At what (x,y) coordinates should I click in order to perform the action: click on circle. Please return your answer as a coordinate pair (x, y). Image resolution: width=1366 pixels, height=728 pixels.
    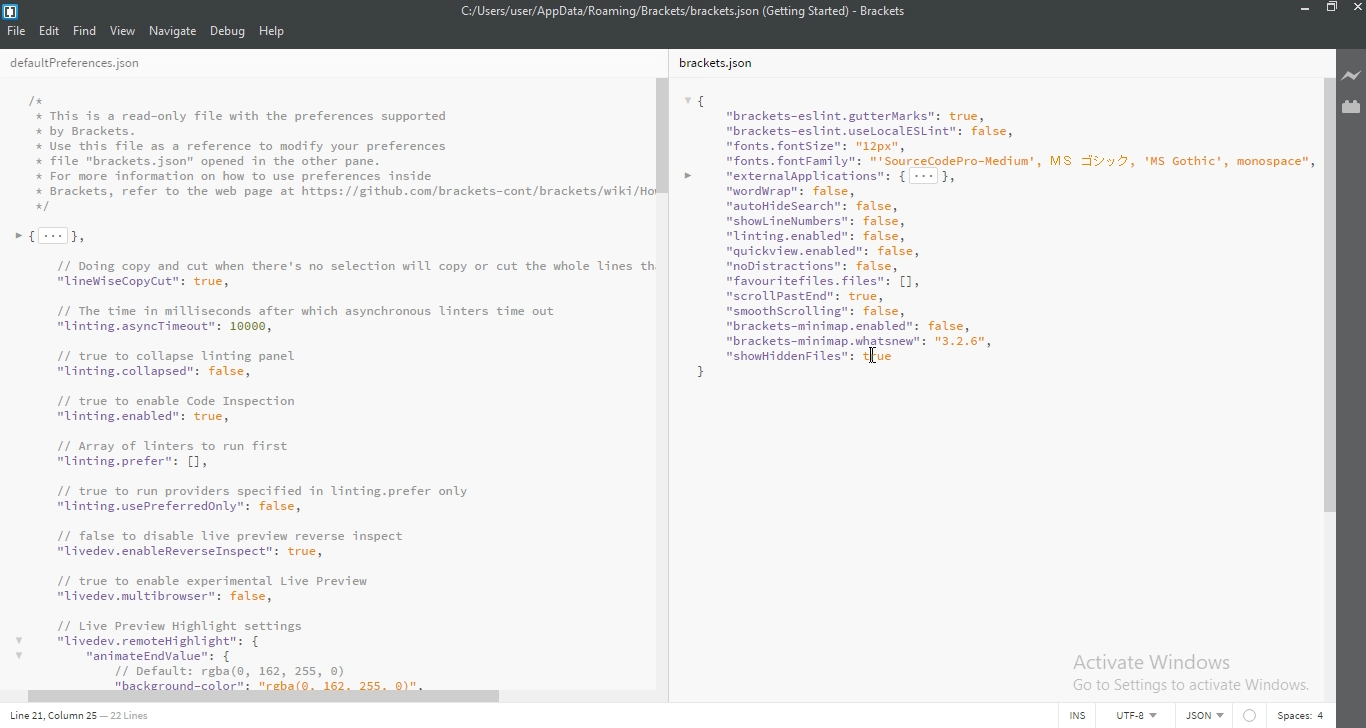
    Looking at the image, I should click on (1253, 714).